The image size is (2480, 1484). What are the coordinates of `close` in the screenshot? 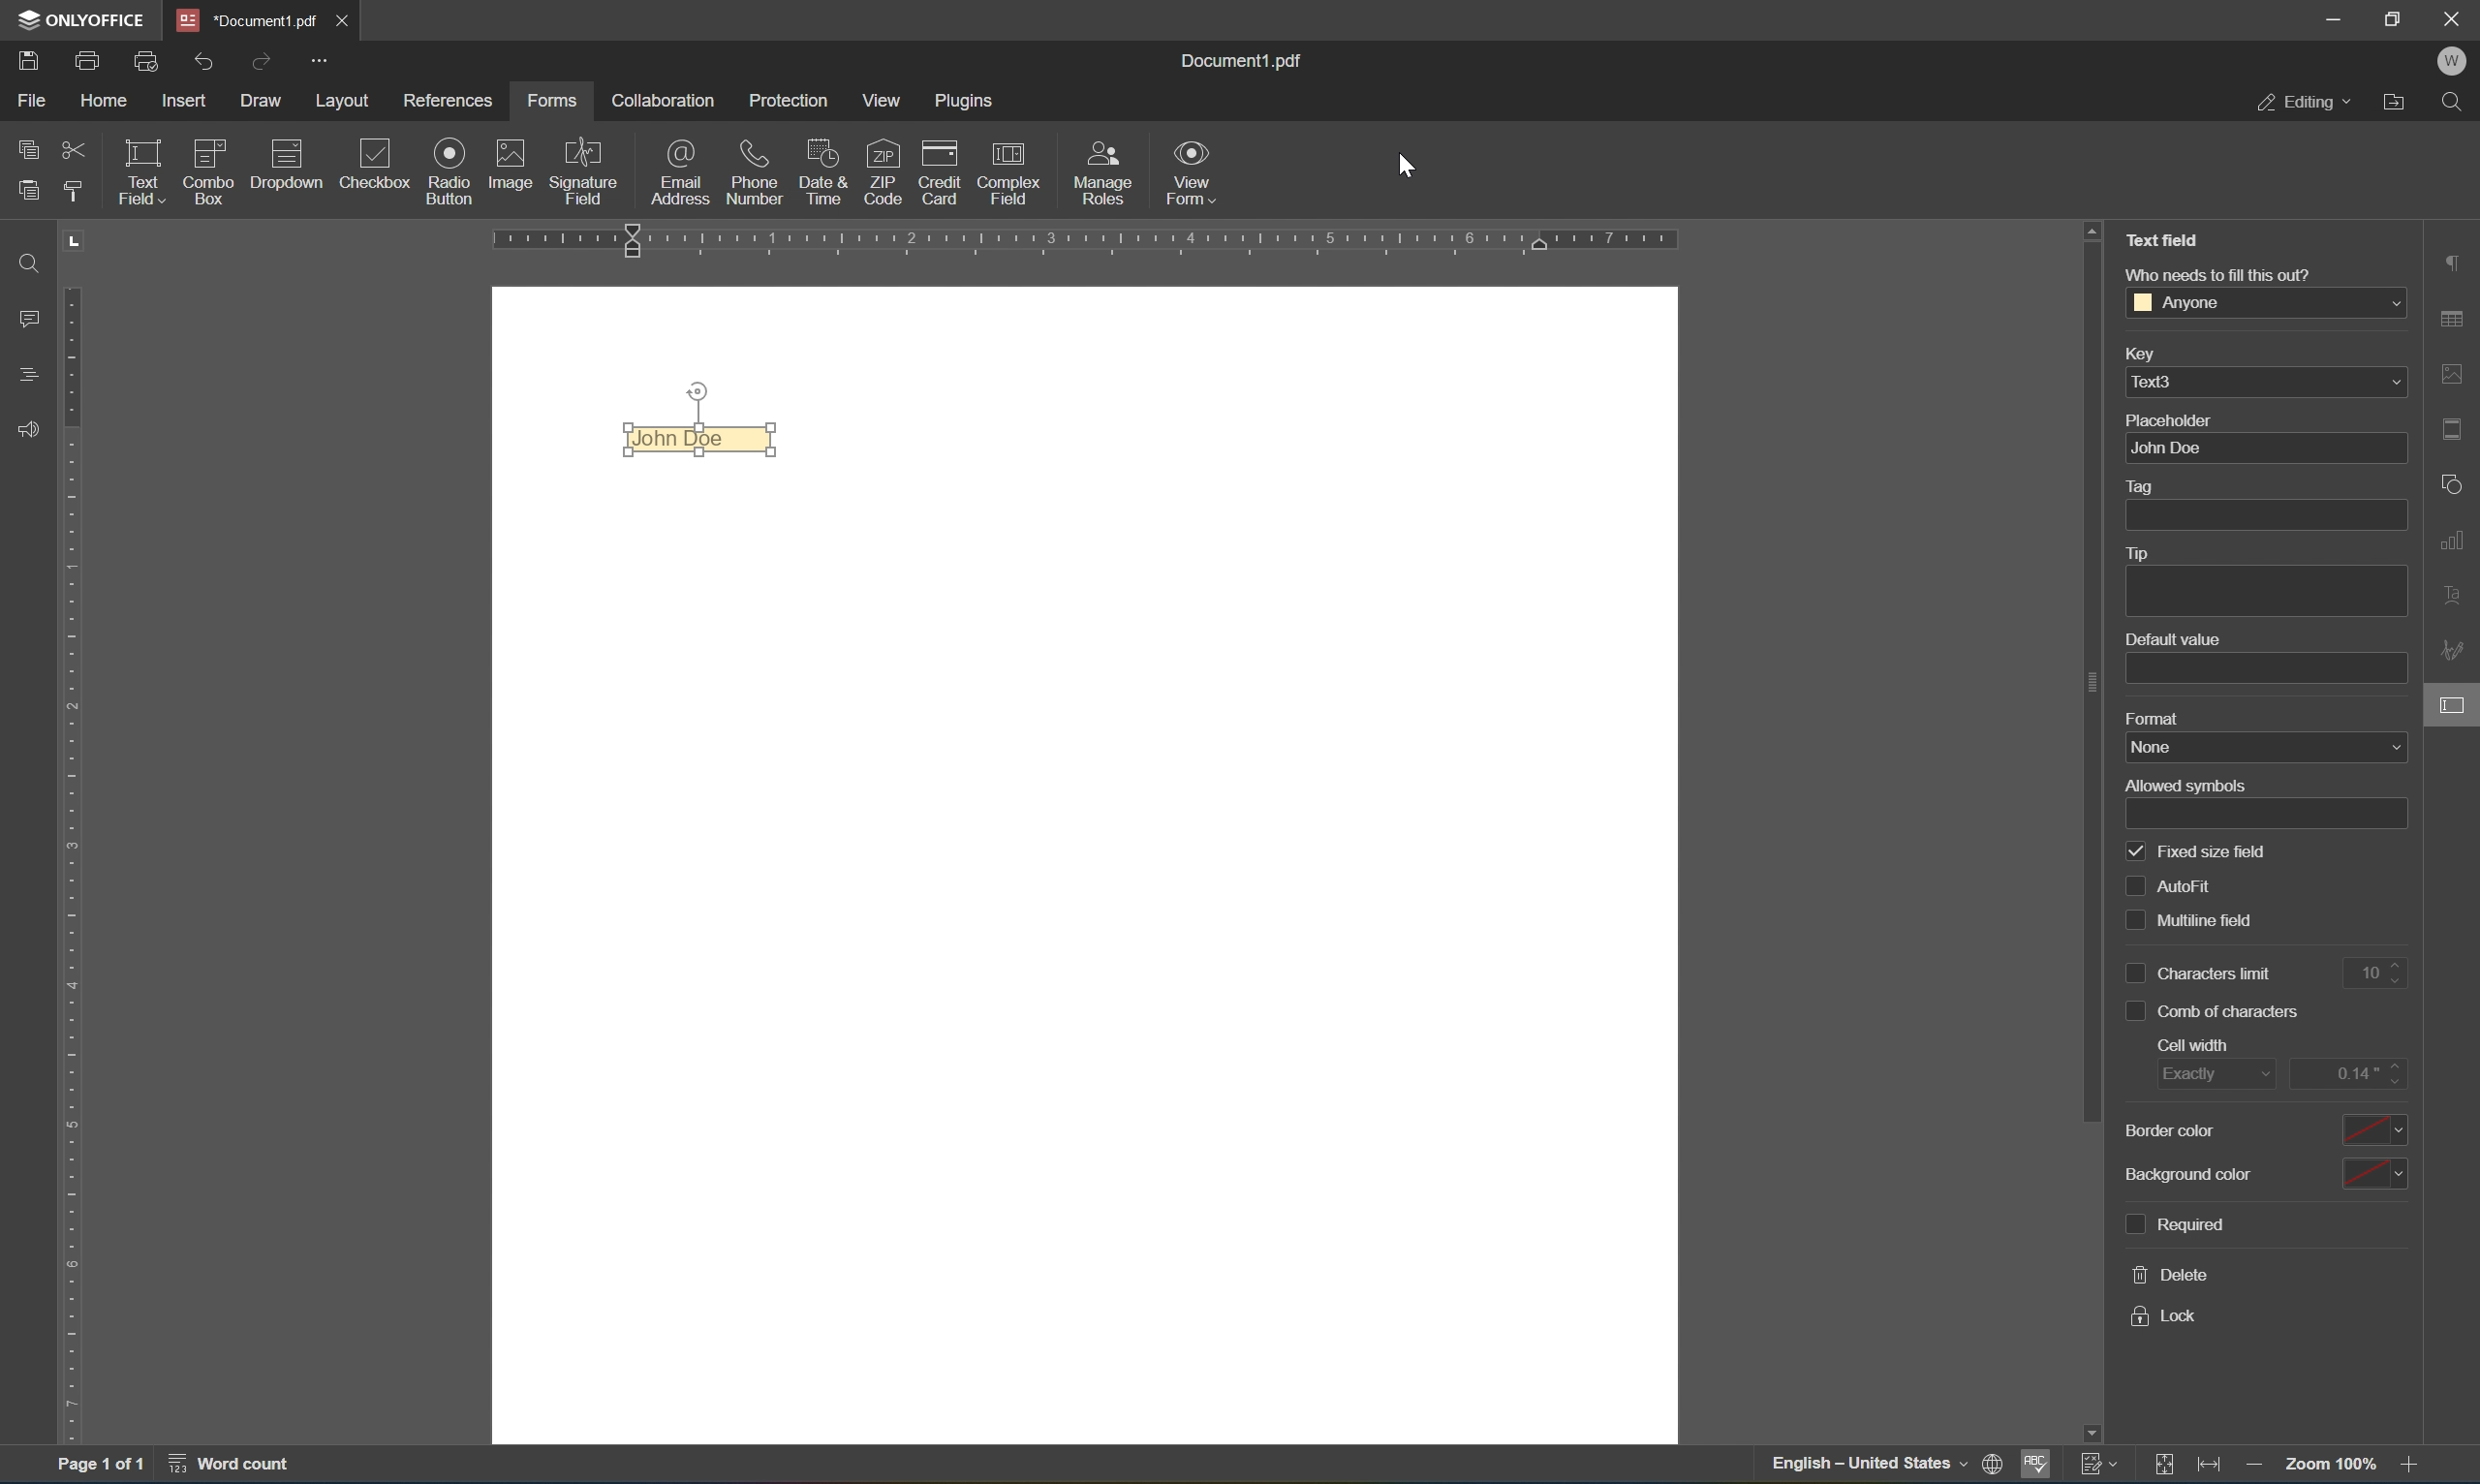 It's located at (343, 20).